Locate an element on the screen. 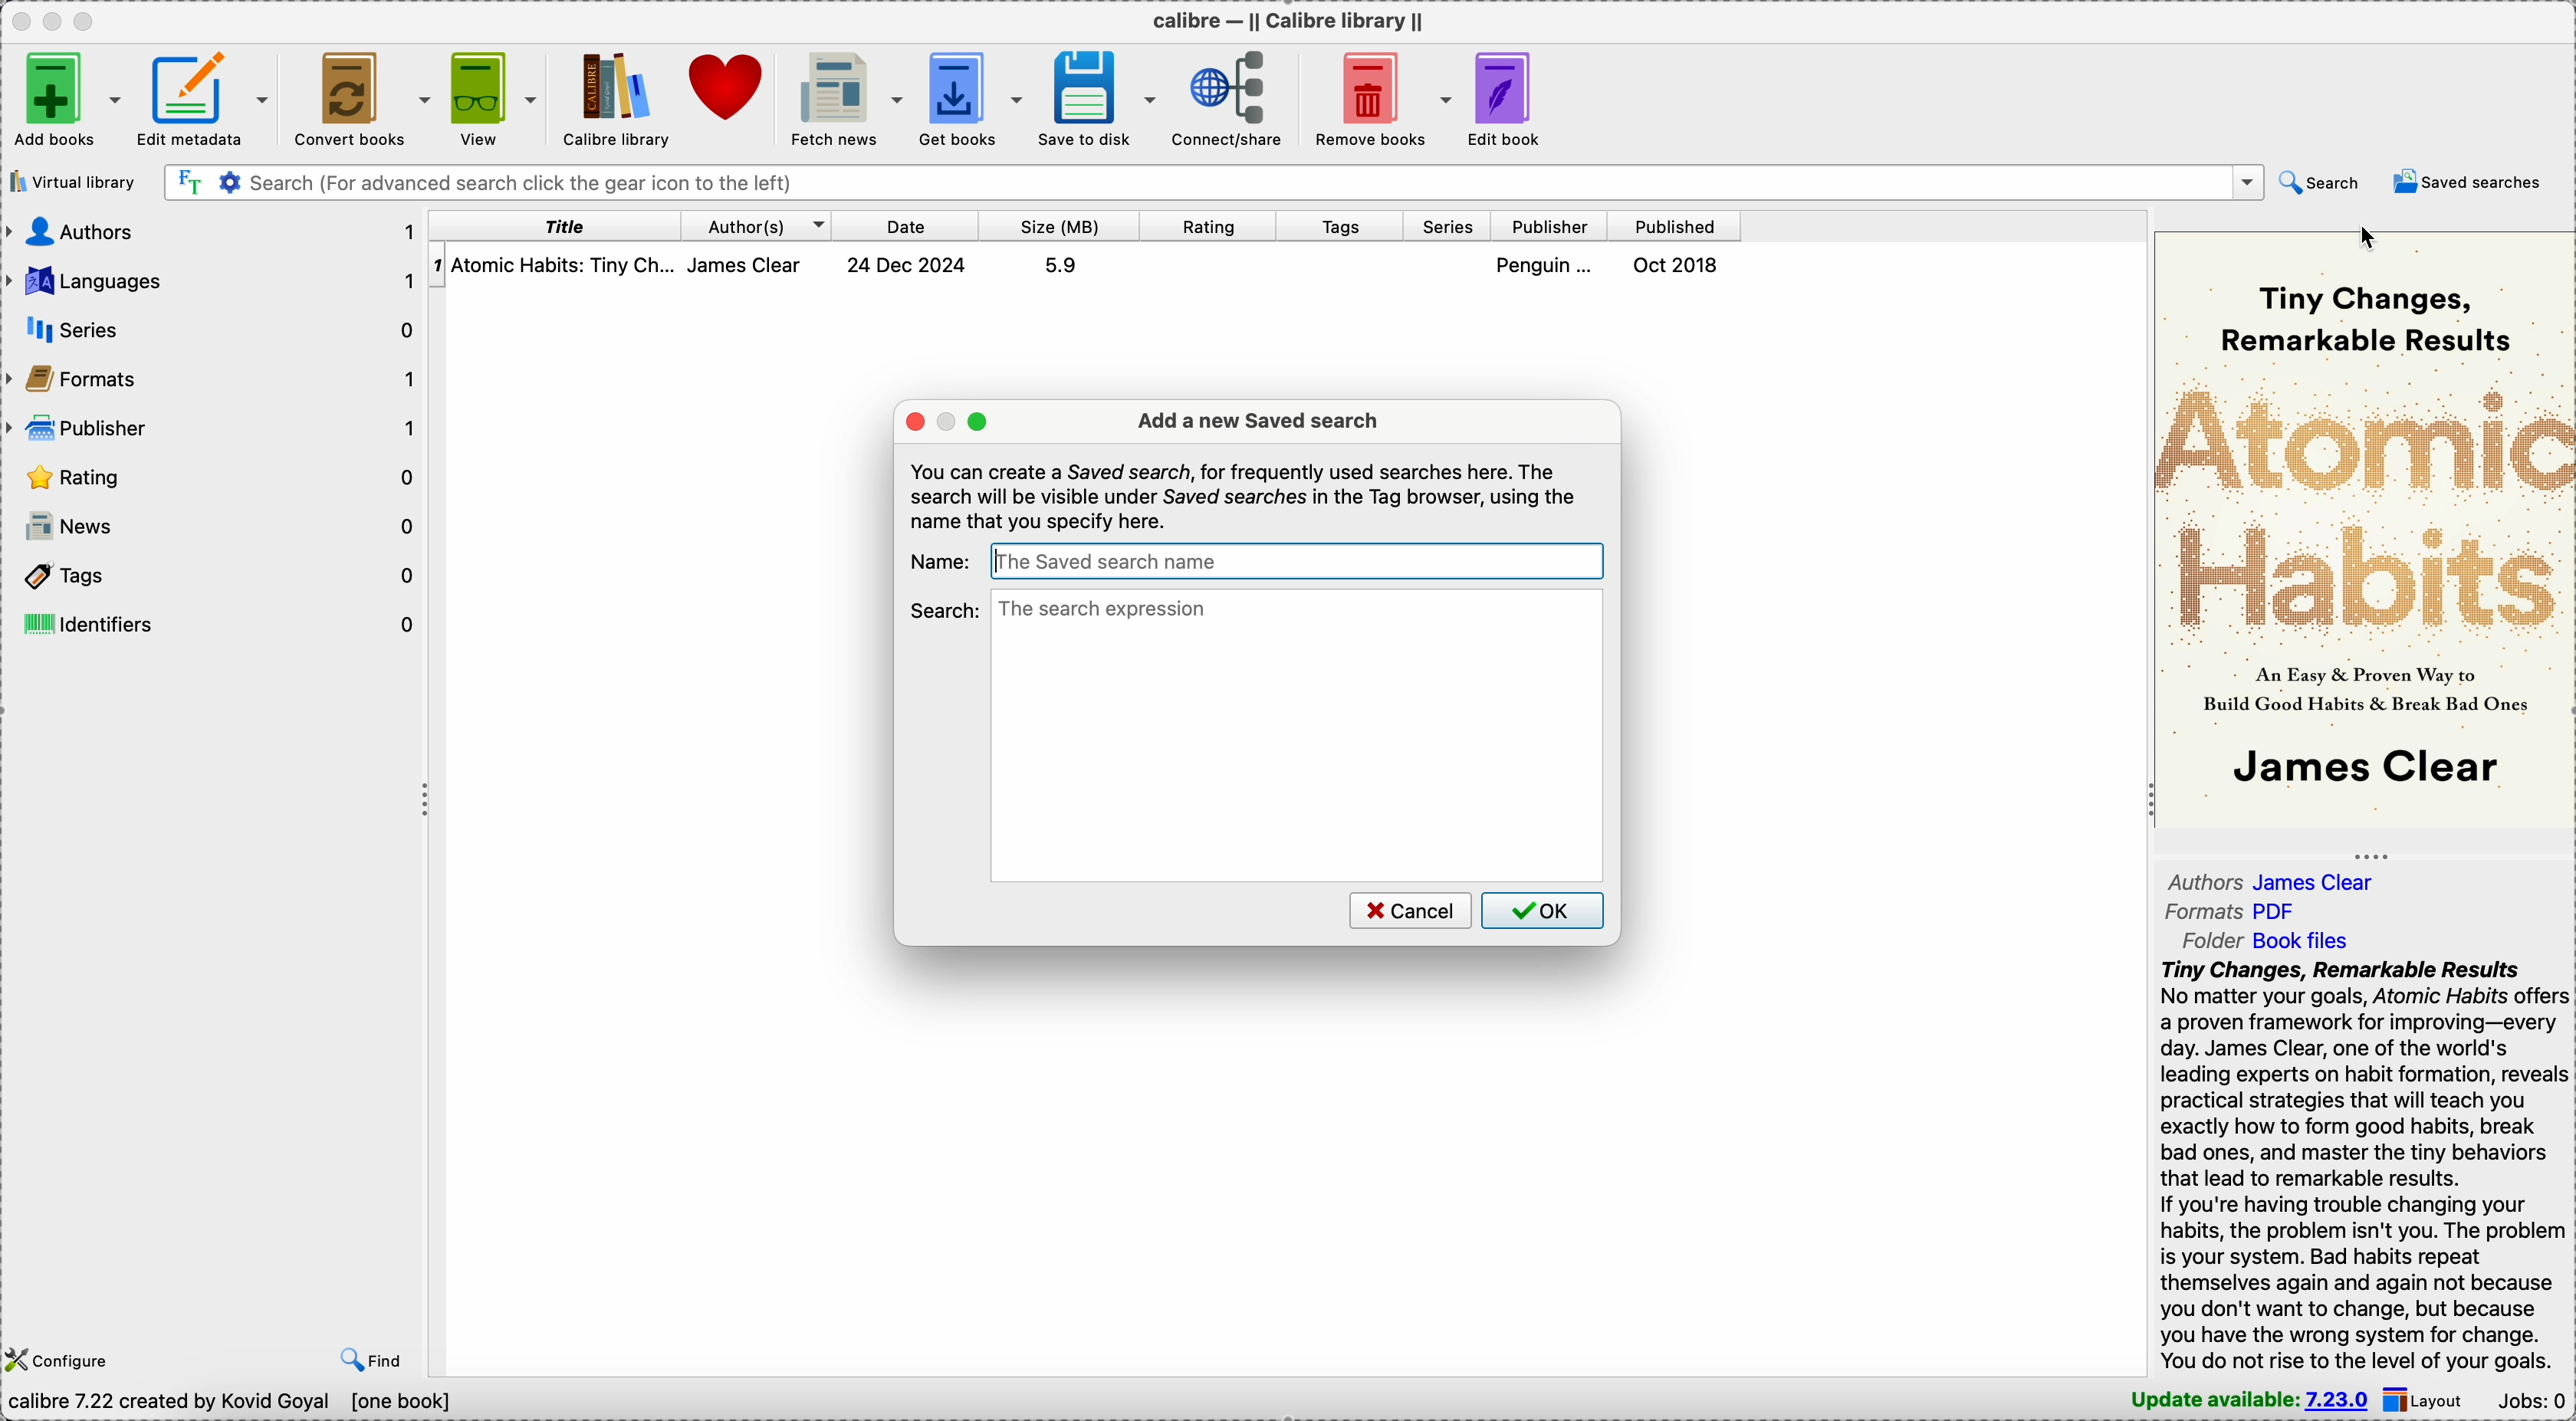  Calibre library is located at coordinates (615, 98).